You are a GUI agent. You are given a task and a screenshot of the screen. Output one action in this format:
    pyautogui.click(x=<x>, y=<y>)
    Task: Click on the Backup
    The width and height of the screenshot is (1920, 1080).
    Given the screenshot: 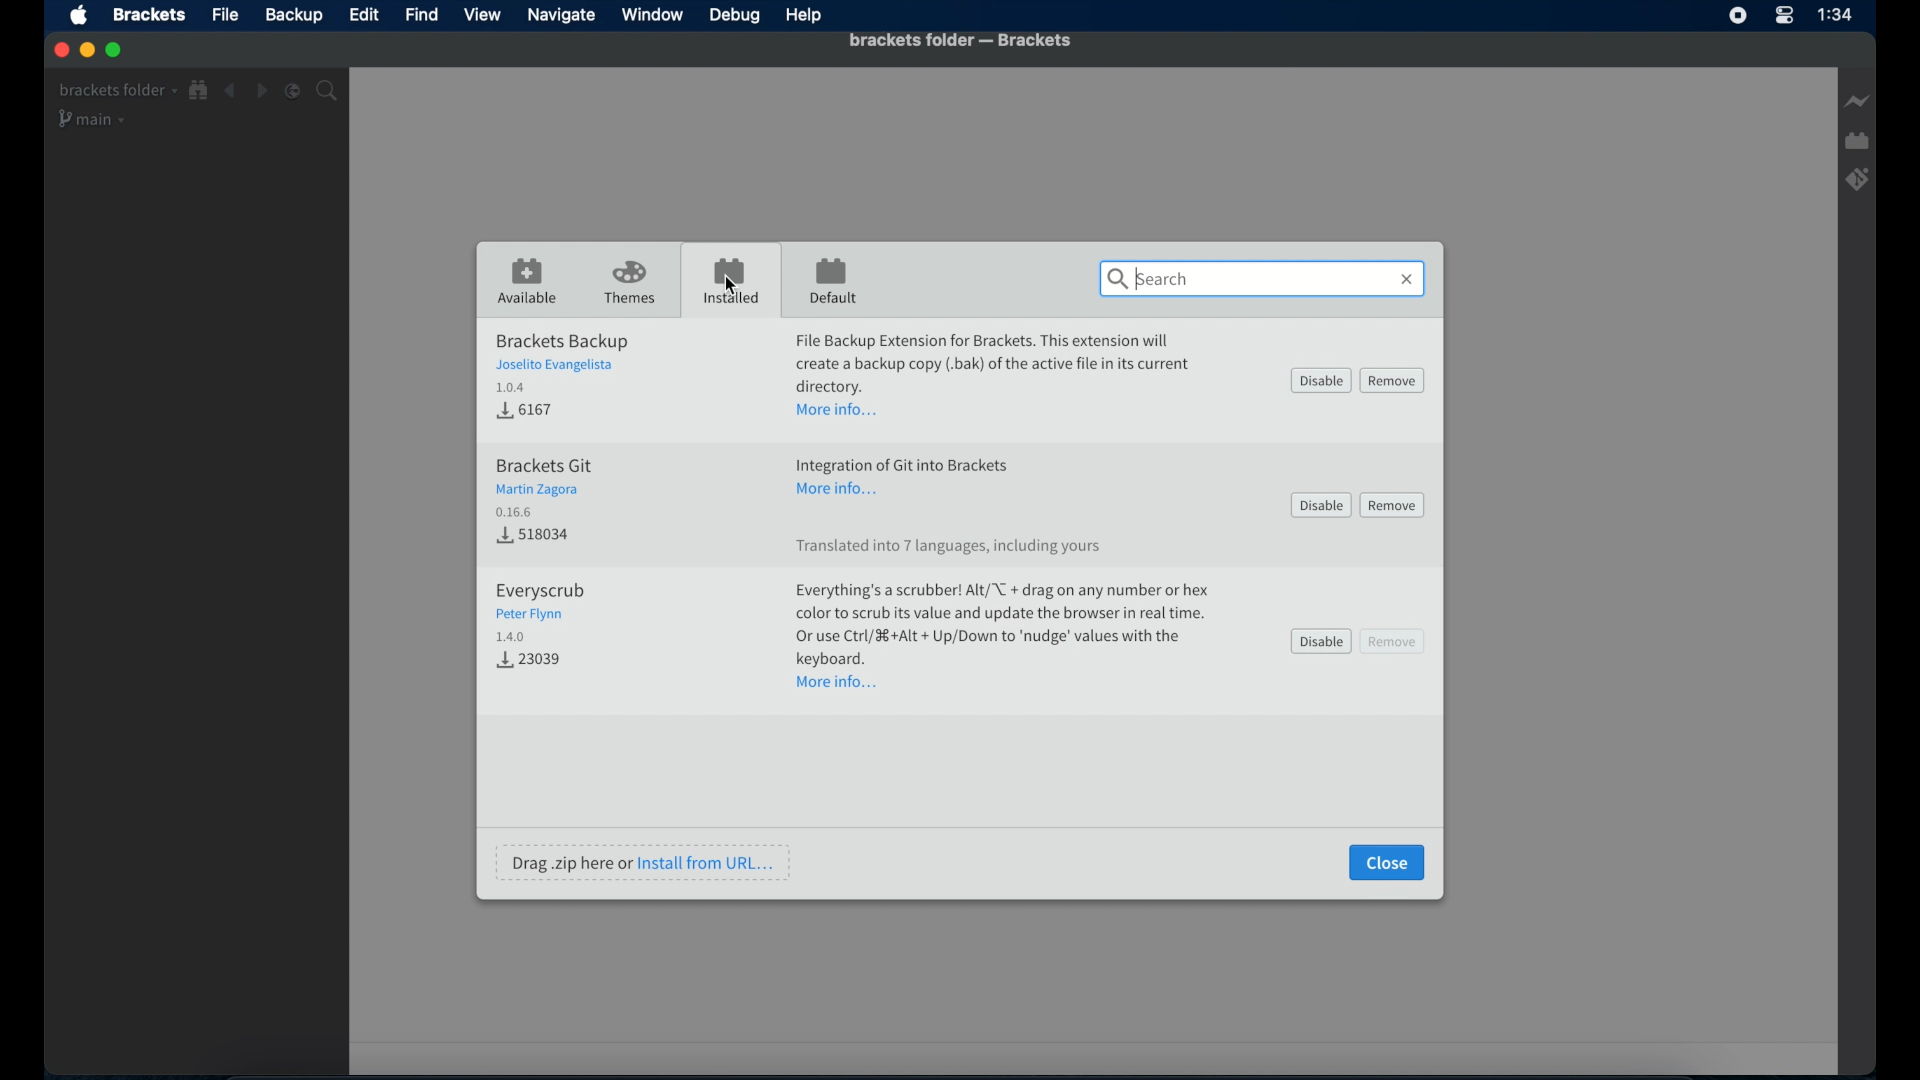 What is the action you would take?
    pyautogui.click(x=293, y=15)
    